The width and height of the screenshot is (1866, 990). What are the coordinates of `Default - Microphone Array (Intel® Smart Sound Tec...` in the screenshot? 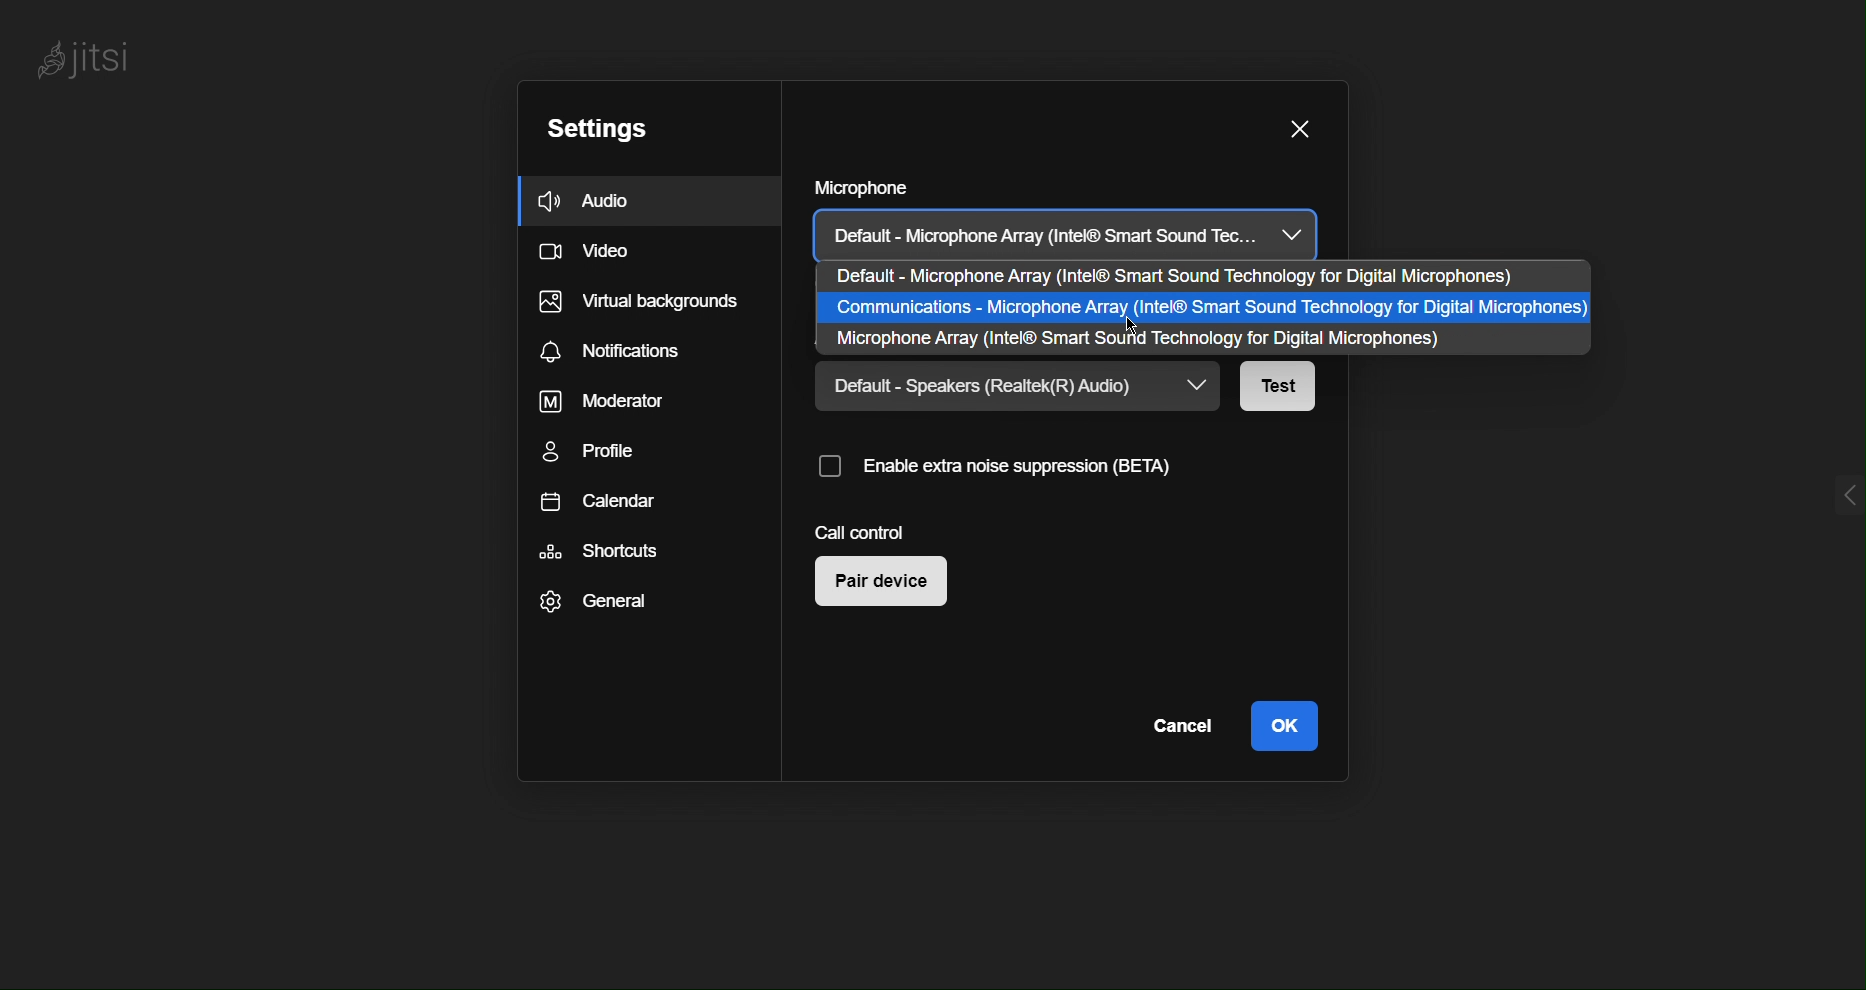 It's located at (1067, 235).